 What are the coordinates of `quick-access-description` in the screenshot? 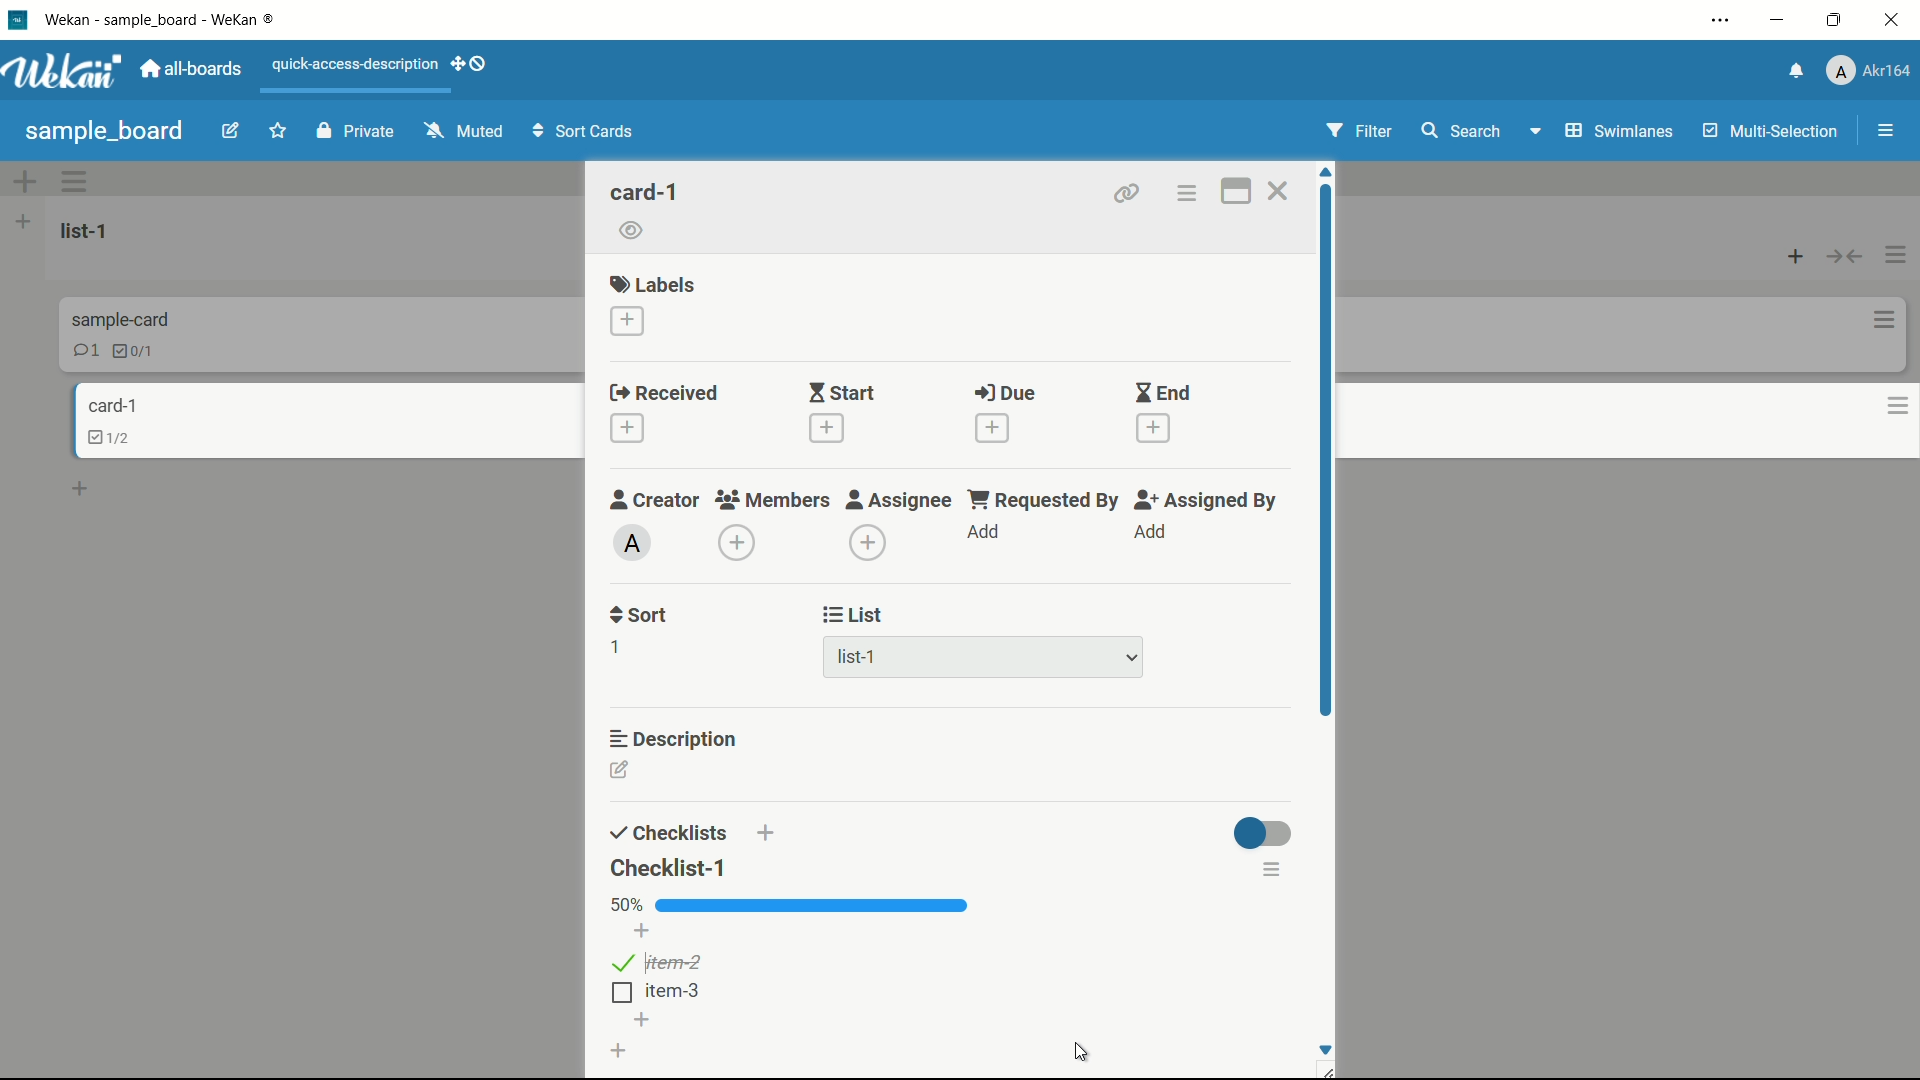 It's located at (356, 66).